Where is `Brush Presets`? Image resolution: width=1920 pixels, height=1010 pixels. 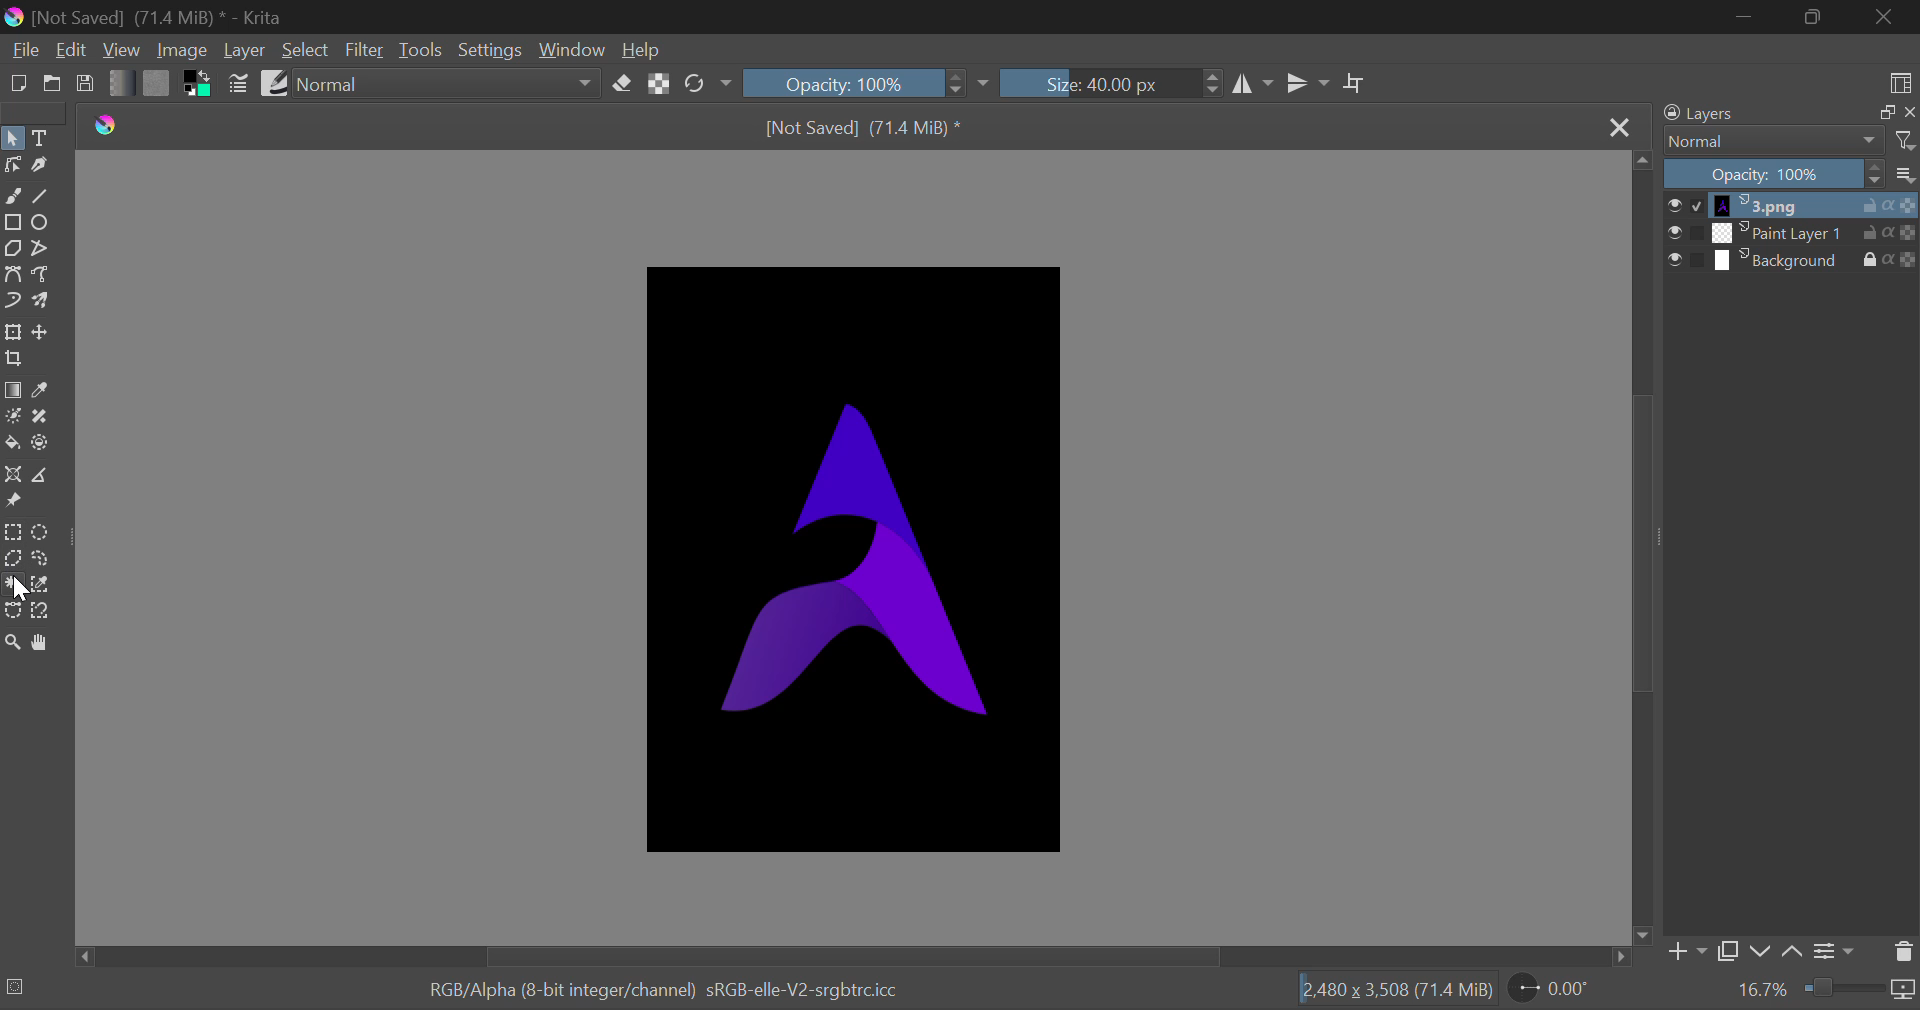
Brush Presets is located at coordinates (274, 83).